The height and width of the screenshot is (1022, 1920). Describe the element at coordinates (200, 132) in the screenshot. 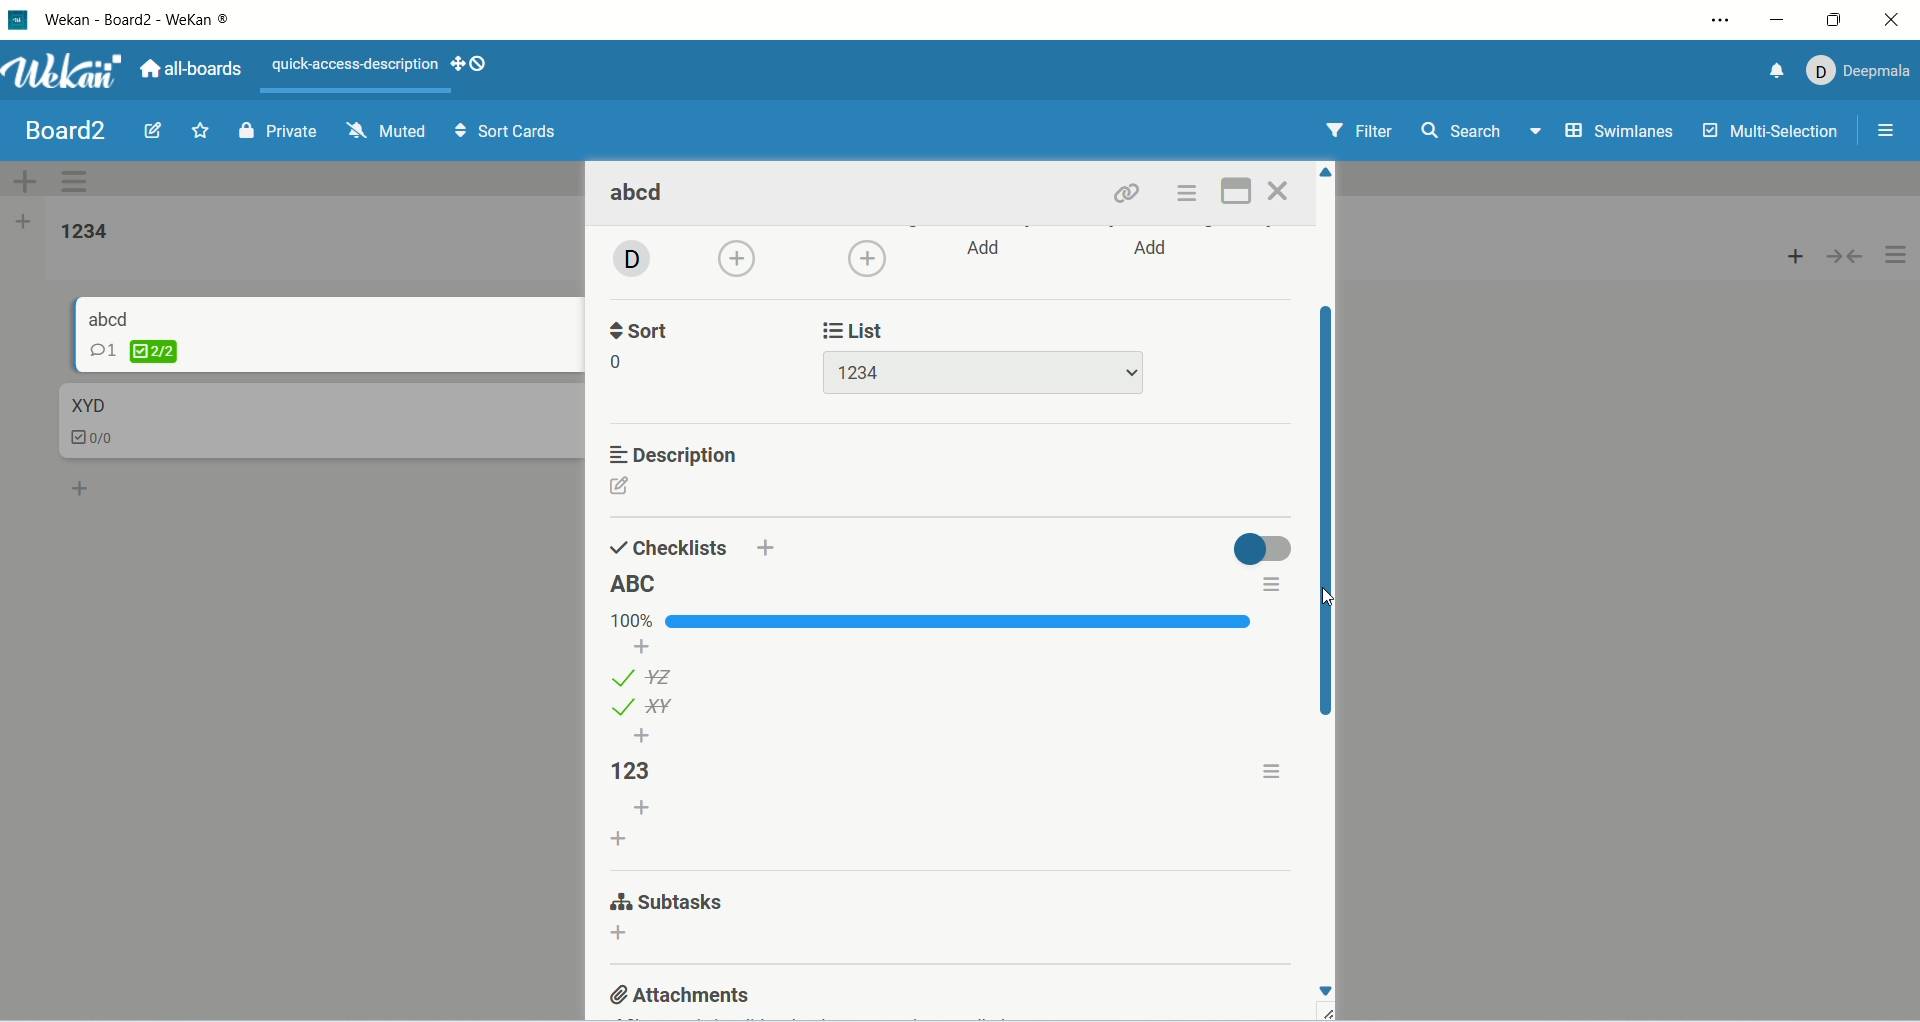

I see `favorite` at that location.